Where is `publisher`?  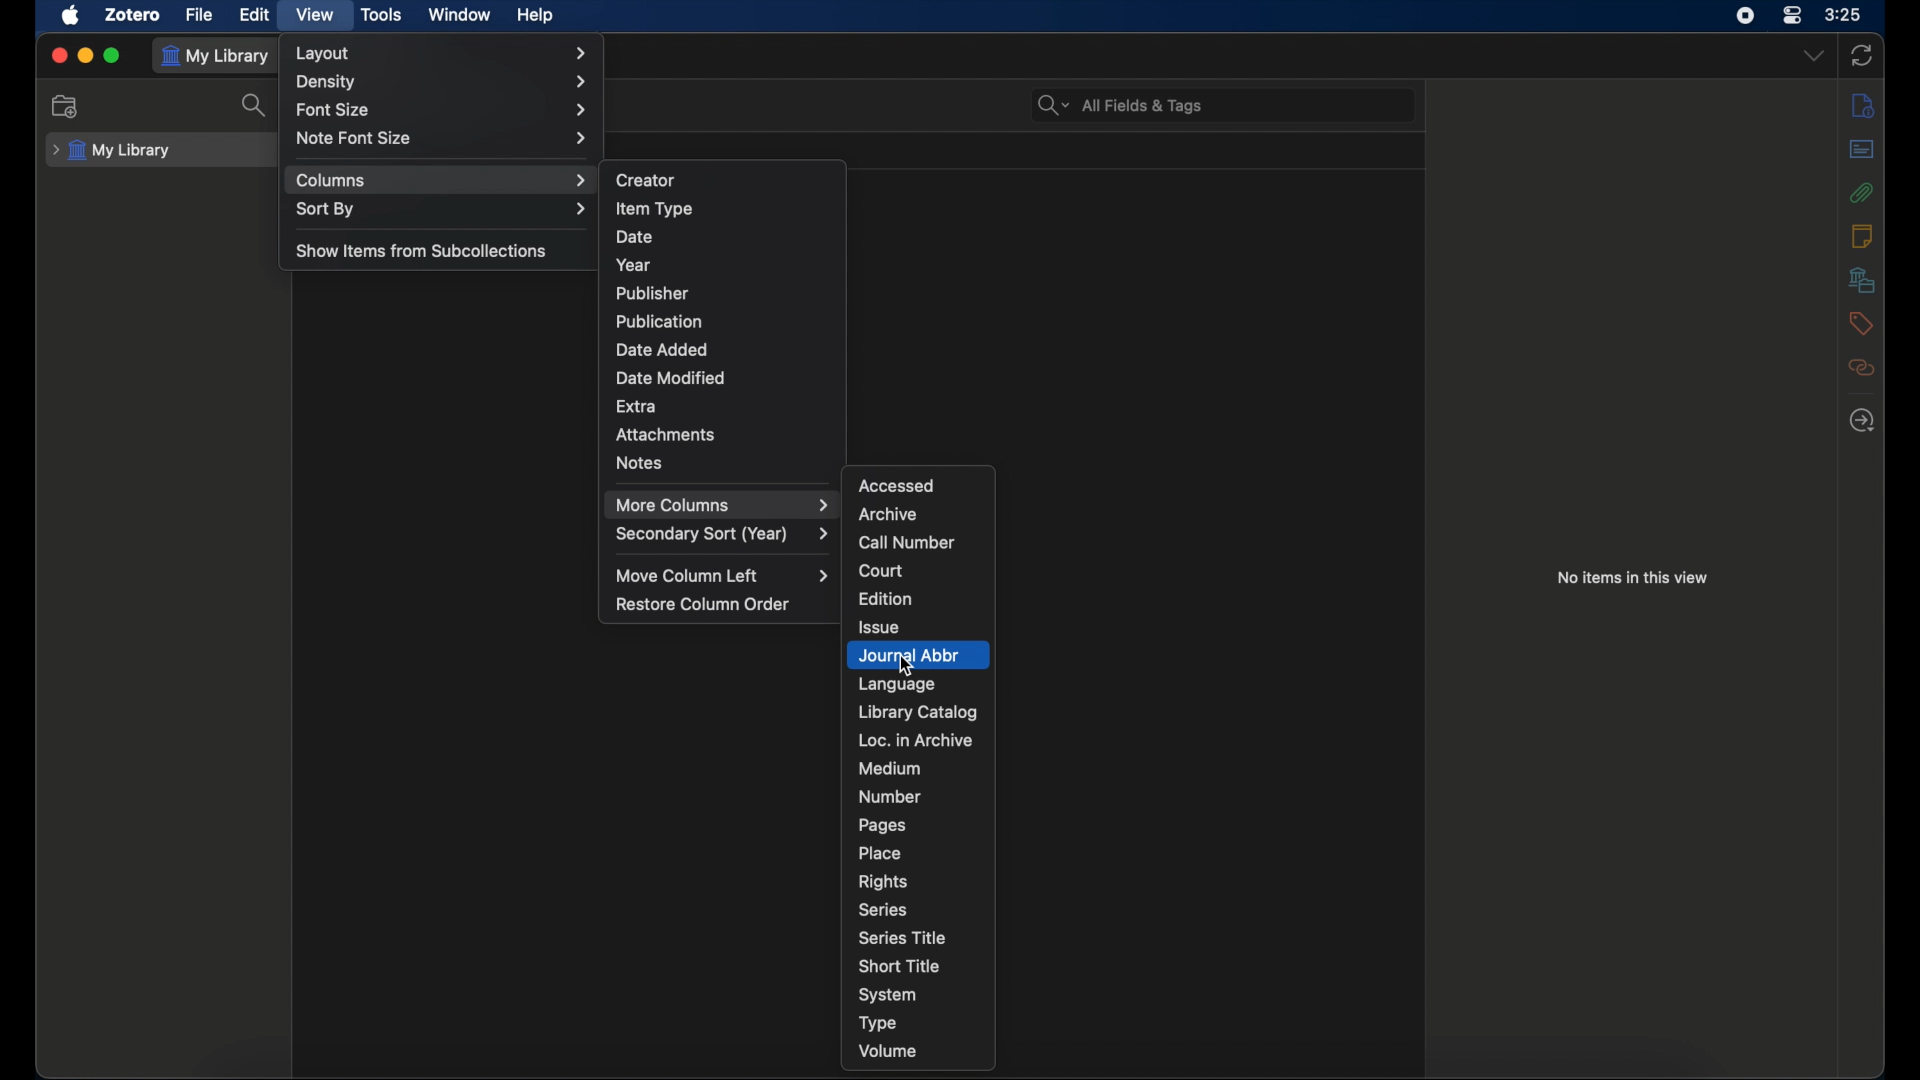 publisher is located at coordinates (653, 293).